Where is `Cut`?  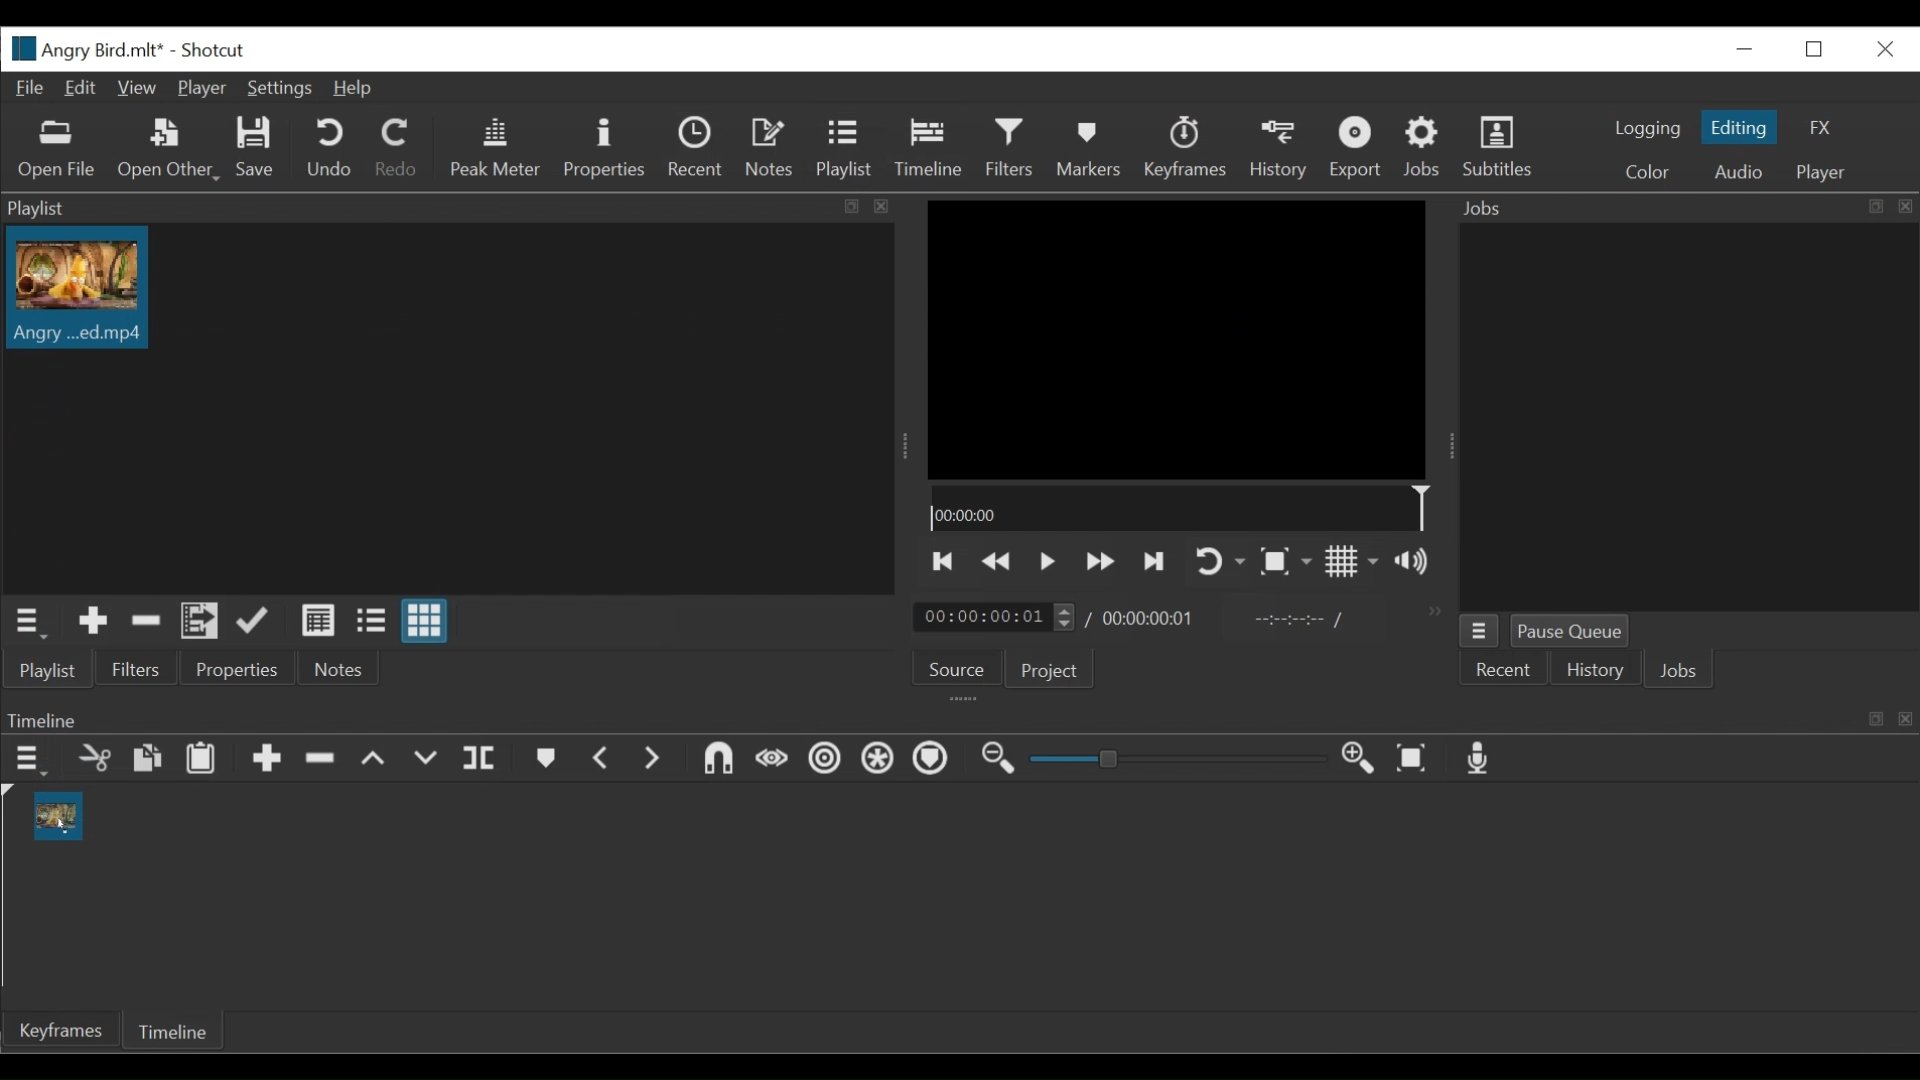 Cut is located at coordinates (94, 757).